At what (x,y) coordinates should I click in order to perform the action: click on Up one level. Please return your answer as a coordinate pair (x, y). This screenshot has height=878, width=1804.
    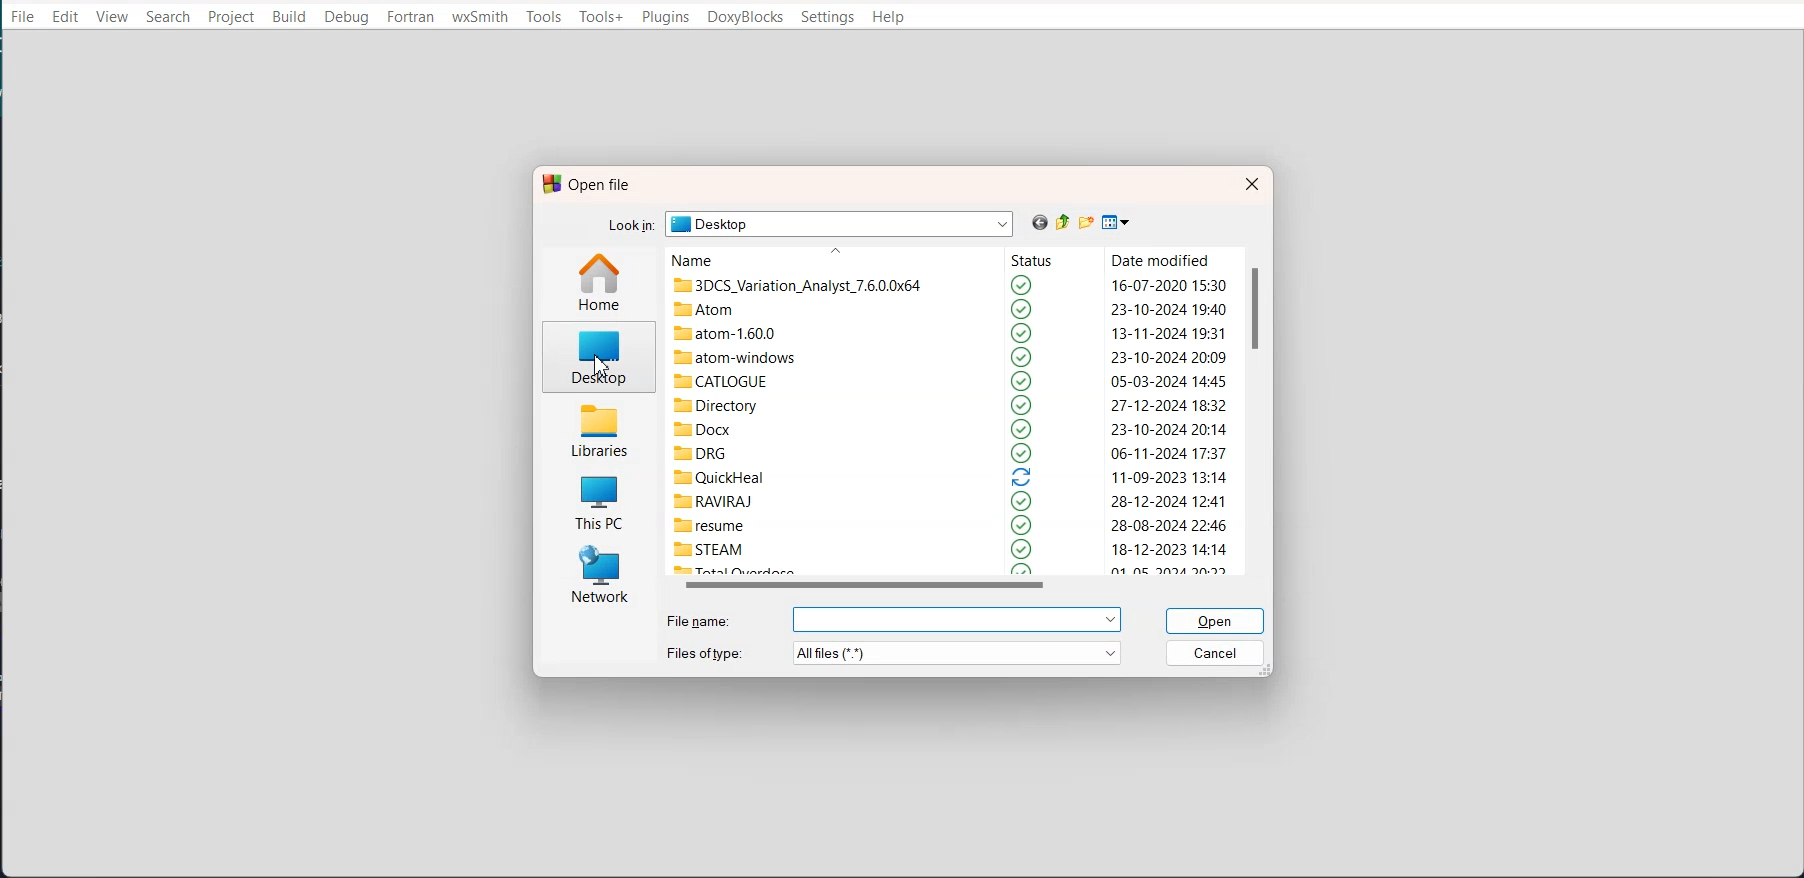
    Looking at the image, I should click on (1066, 222).